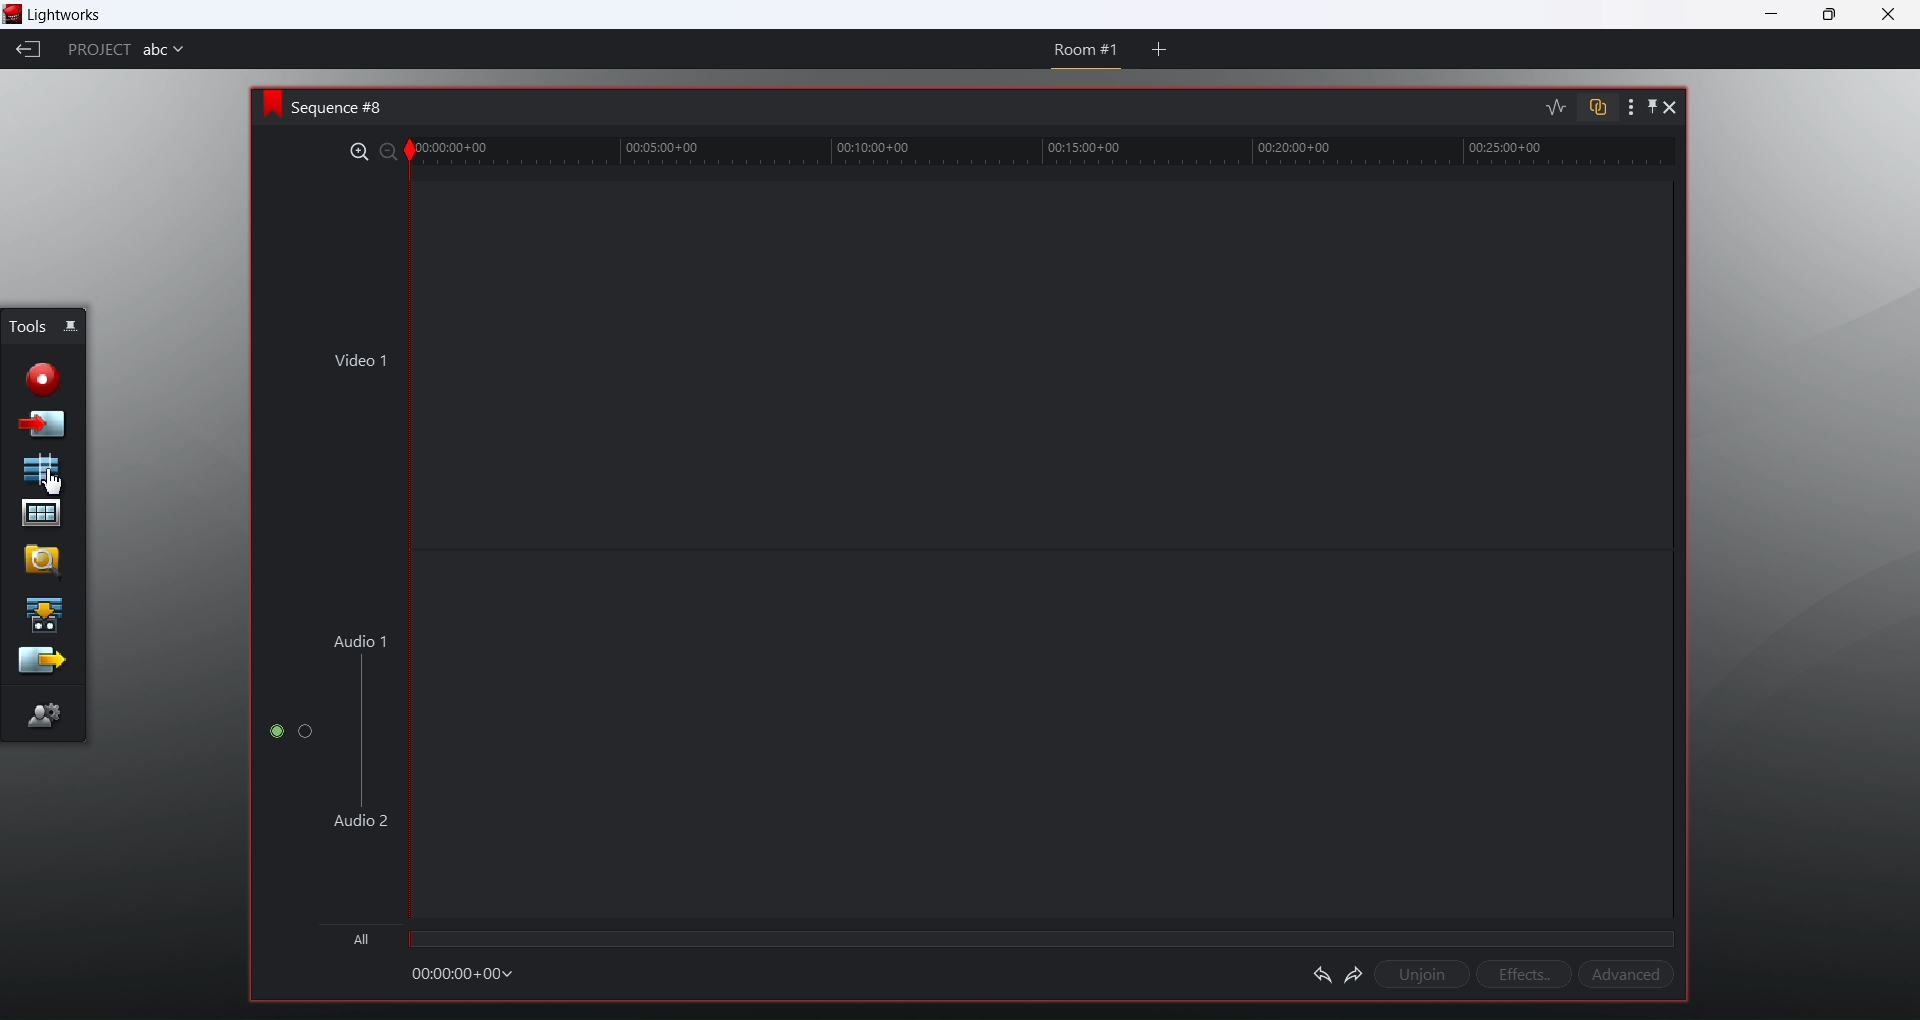 The height and width of the screenshot is (1020, 1920). What do you see at coordinates (1836, 16) in the screenshot?
I see `maximize` at bounding box center [1836, 16].